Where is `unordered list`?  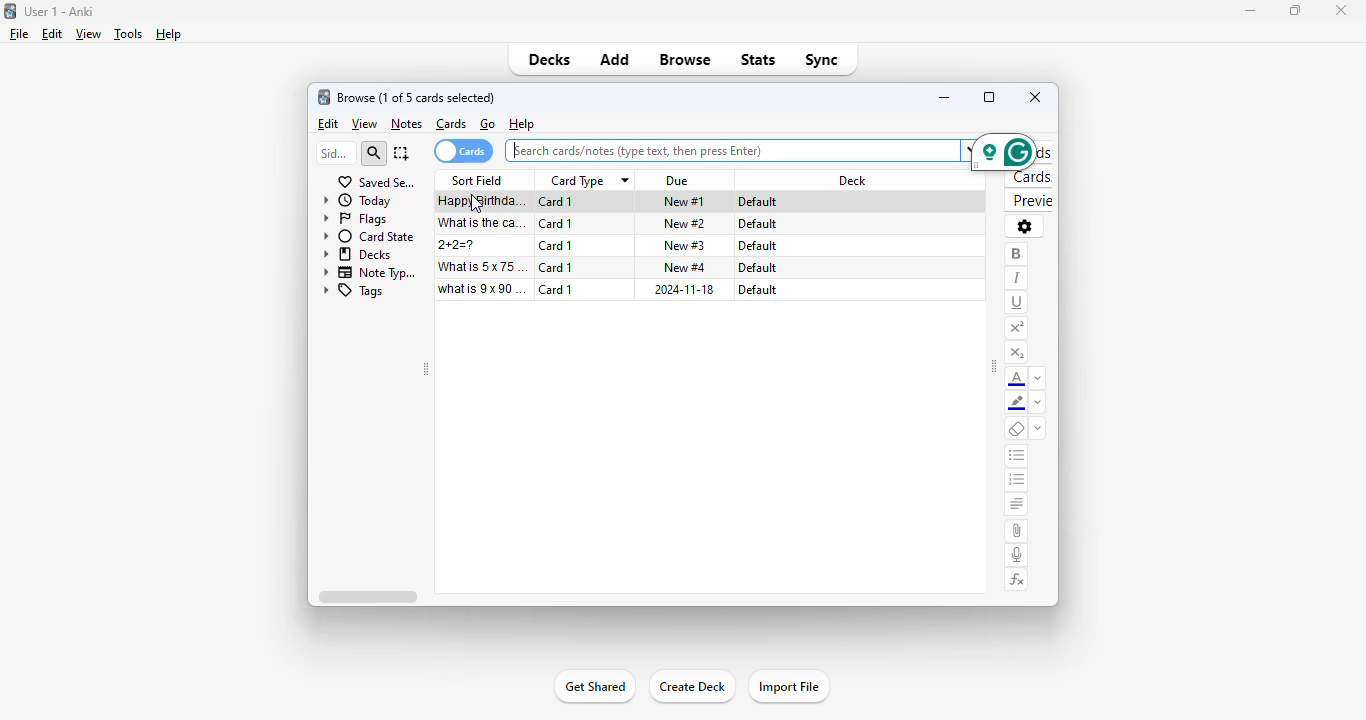 unordered list is located at coordinates (1017, 456).